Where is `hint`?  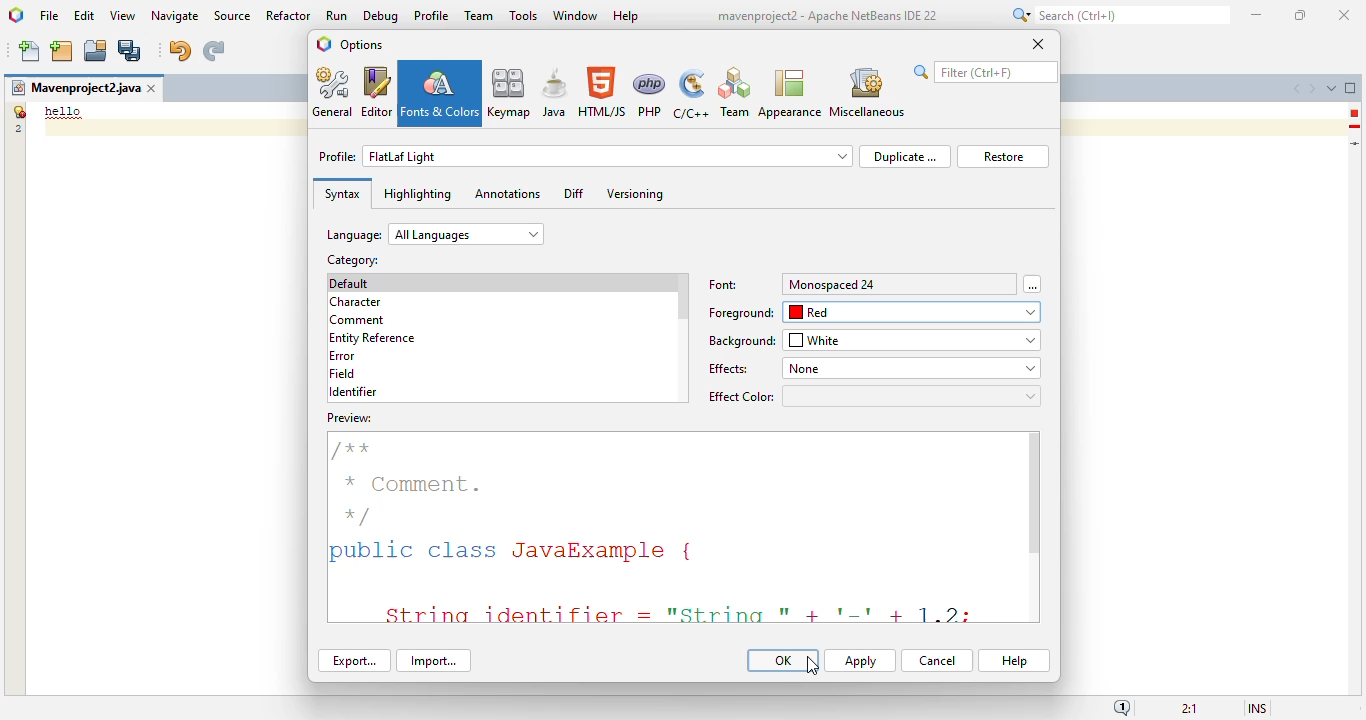
hint is located at coordinates (1355, 127).